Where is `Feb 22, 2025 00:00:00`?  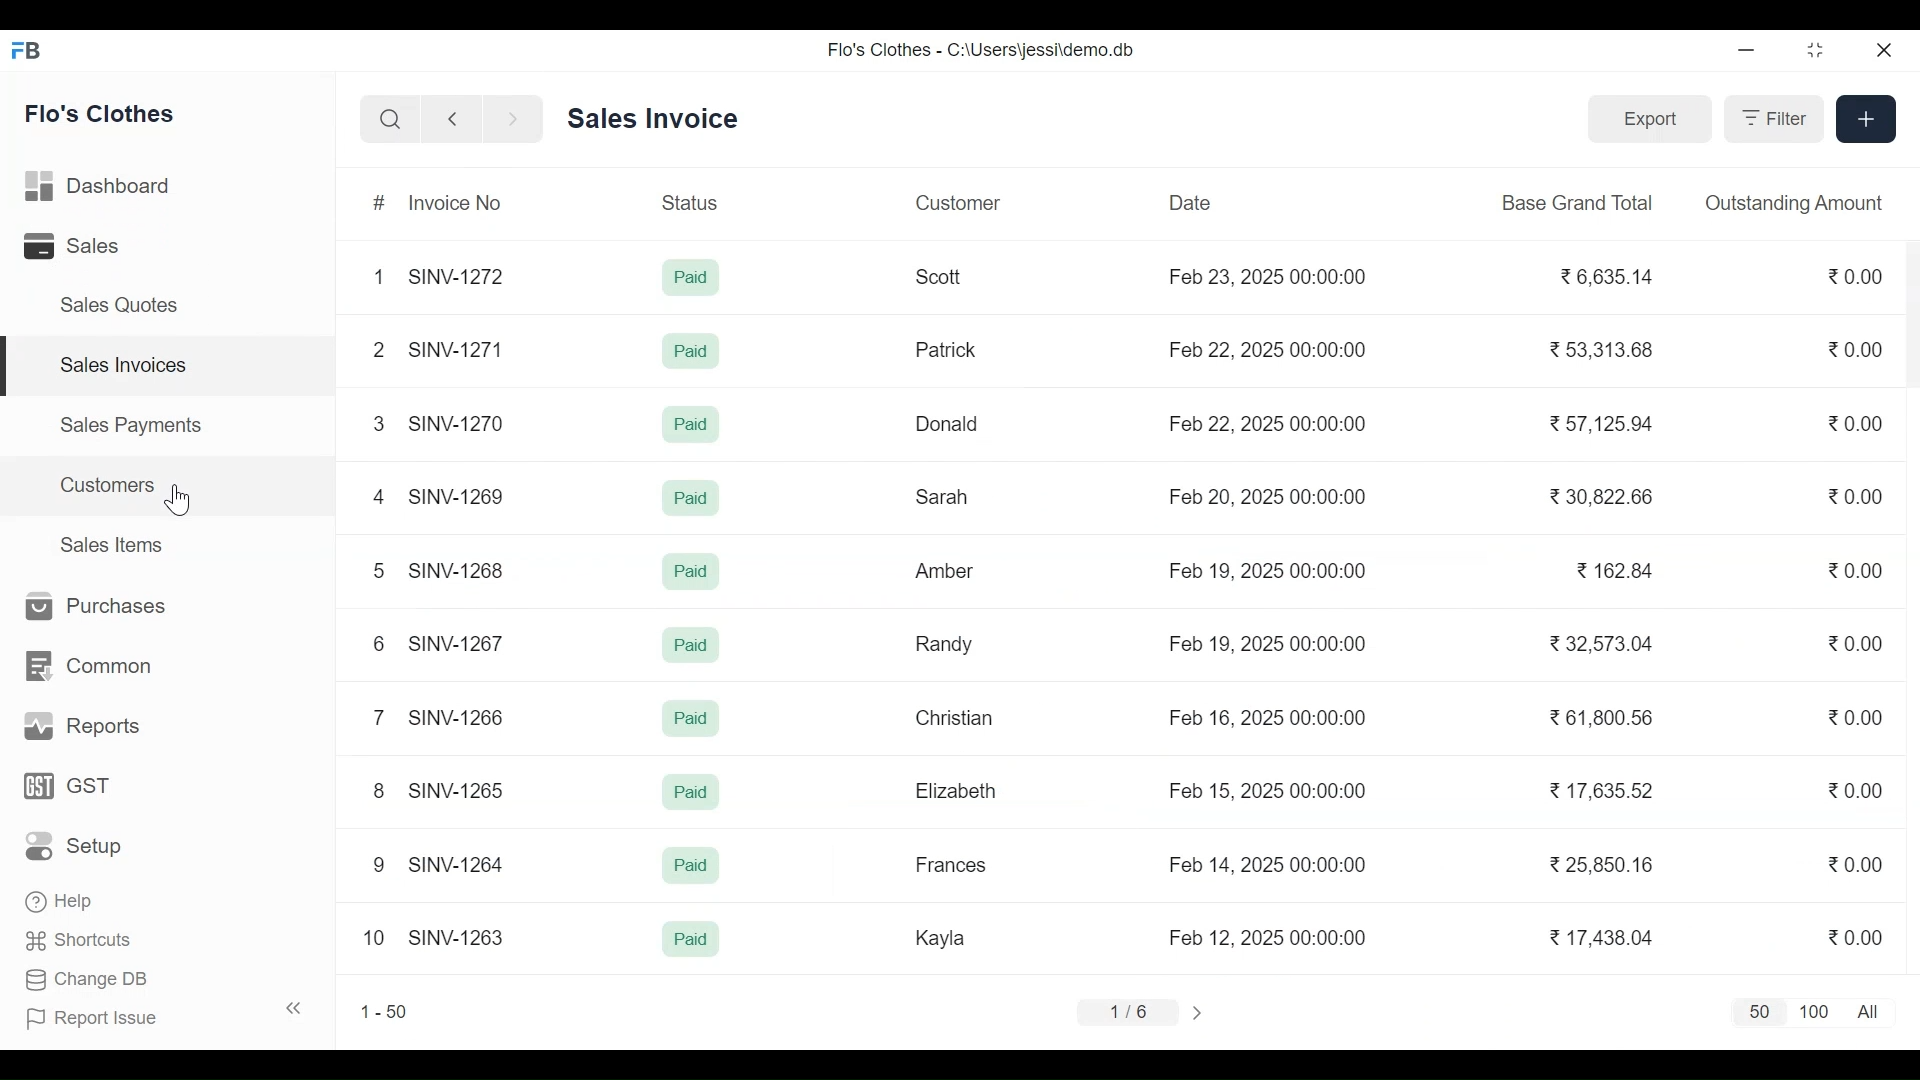
Feb 22, 2025 00:00:00 is located at coordinates (1269, 424).